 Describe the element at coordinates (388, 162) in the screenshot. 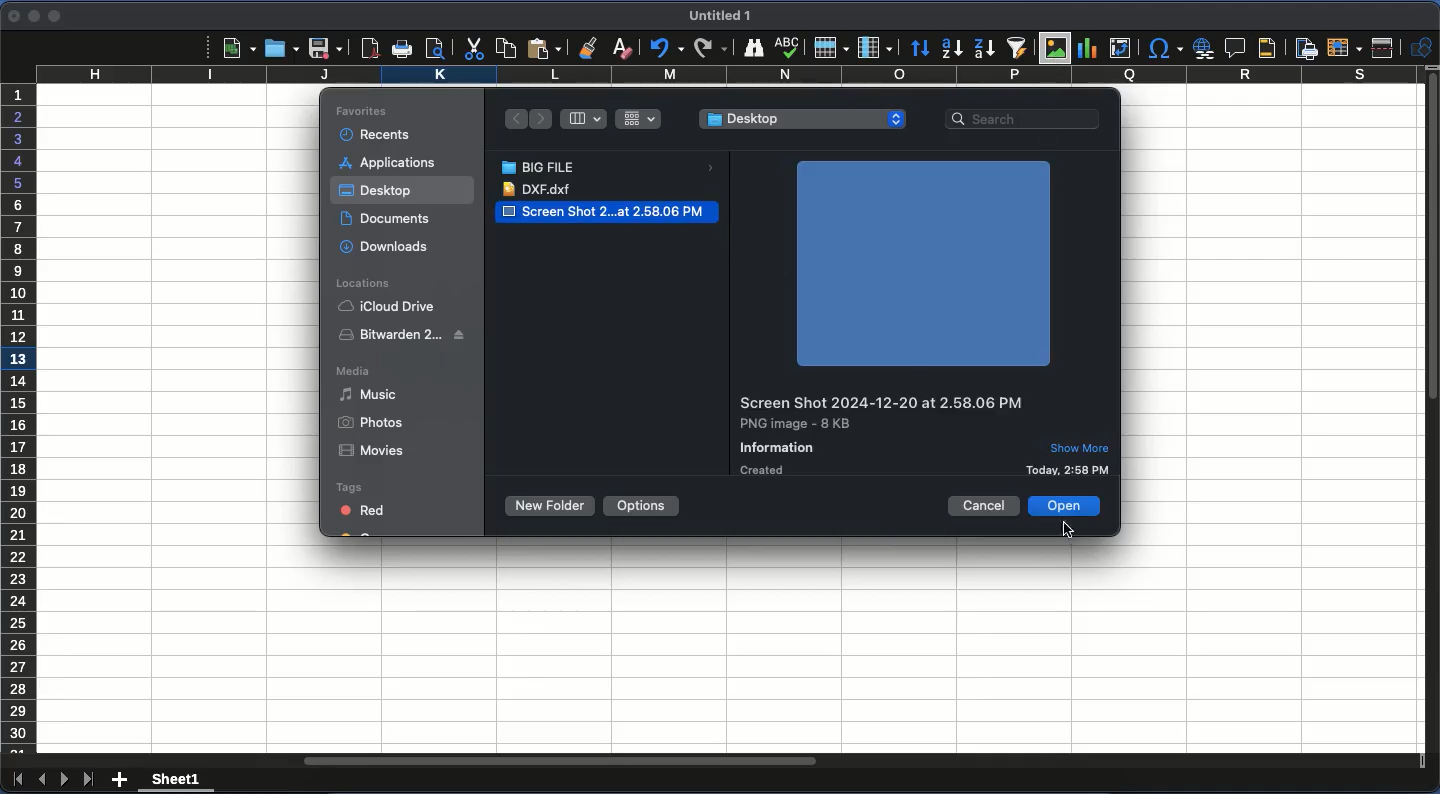

I see `applications` at that location.